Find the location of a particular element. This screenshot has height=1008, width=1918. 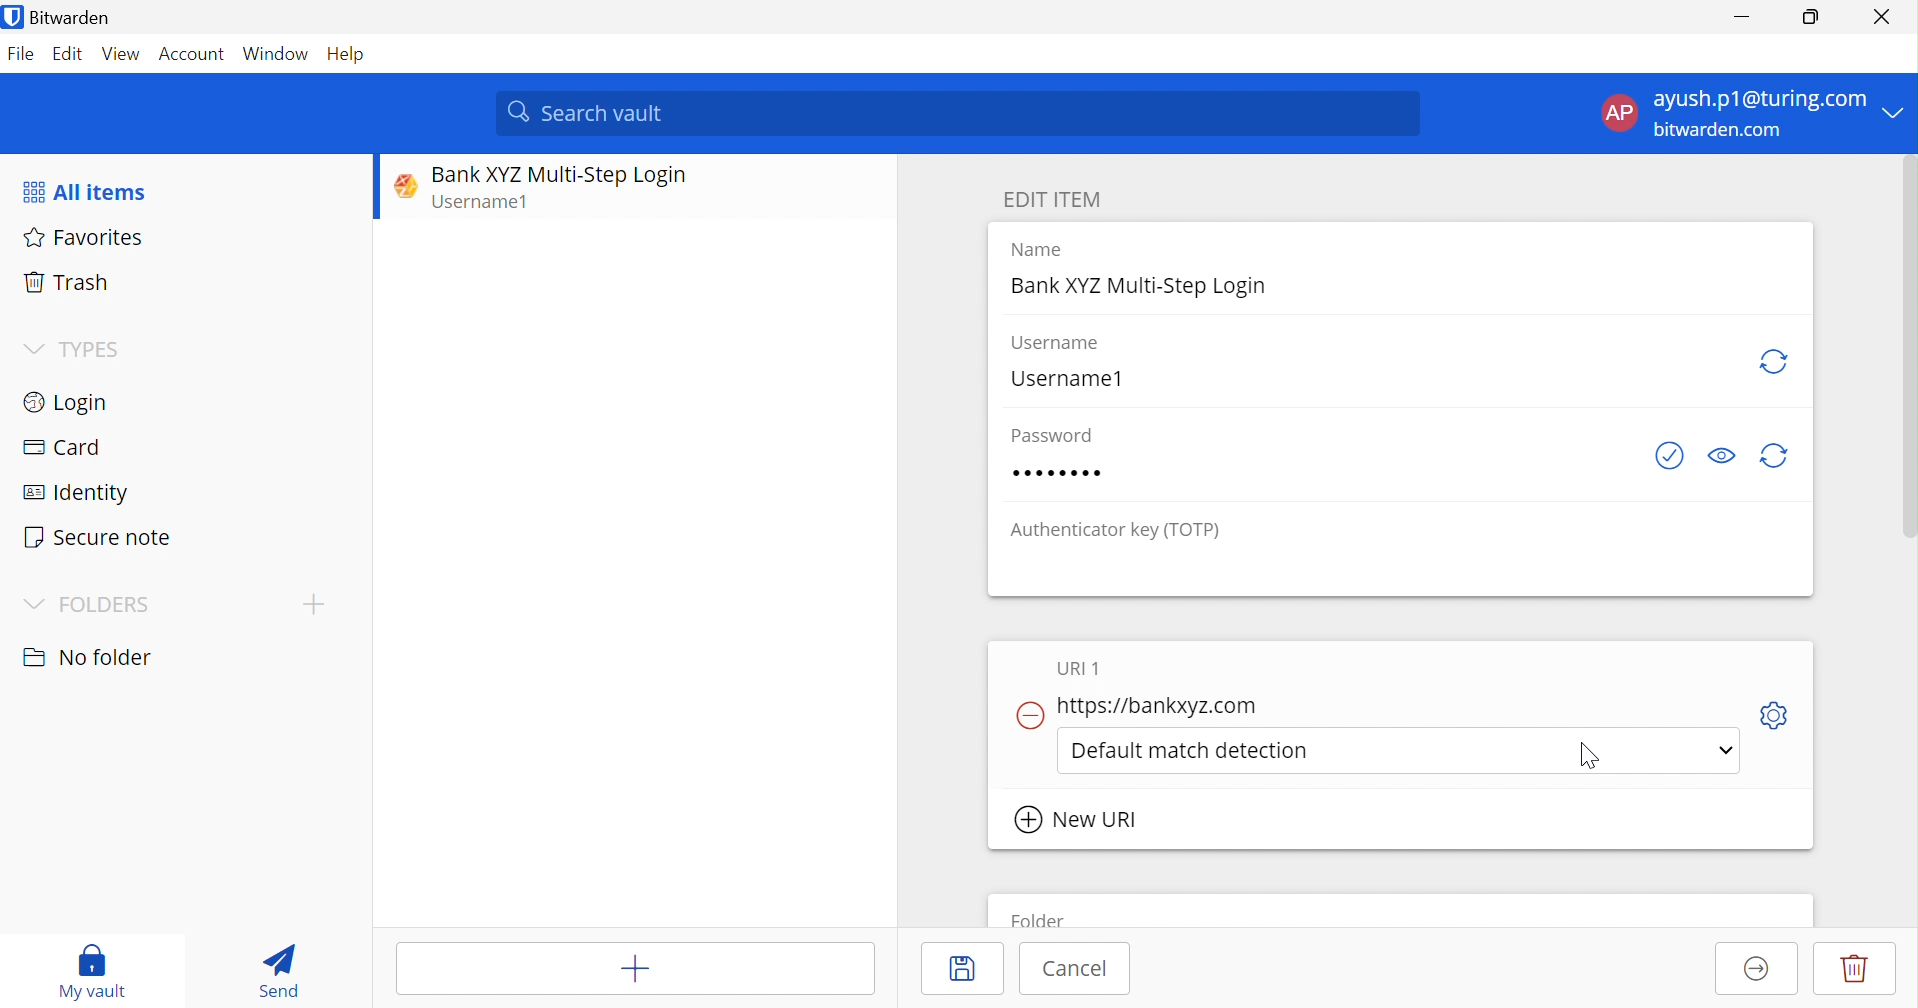

Drop Down is located at coordinates (33, 604).